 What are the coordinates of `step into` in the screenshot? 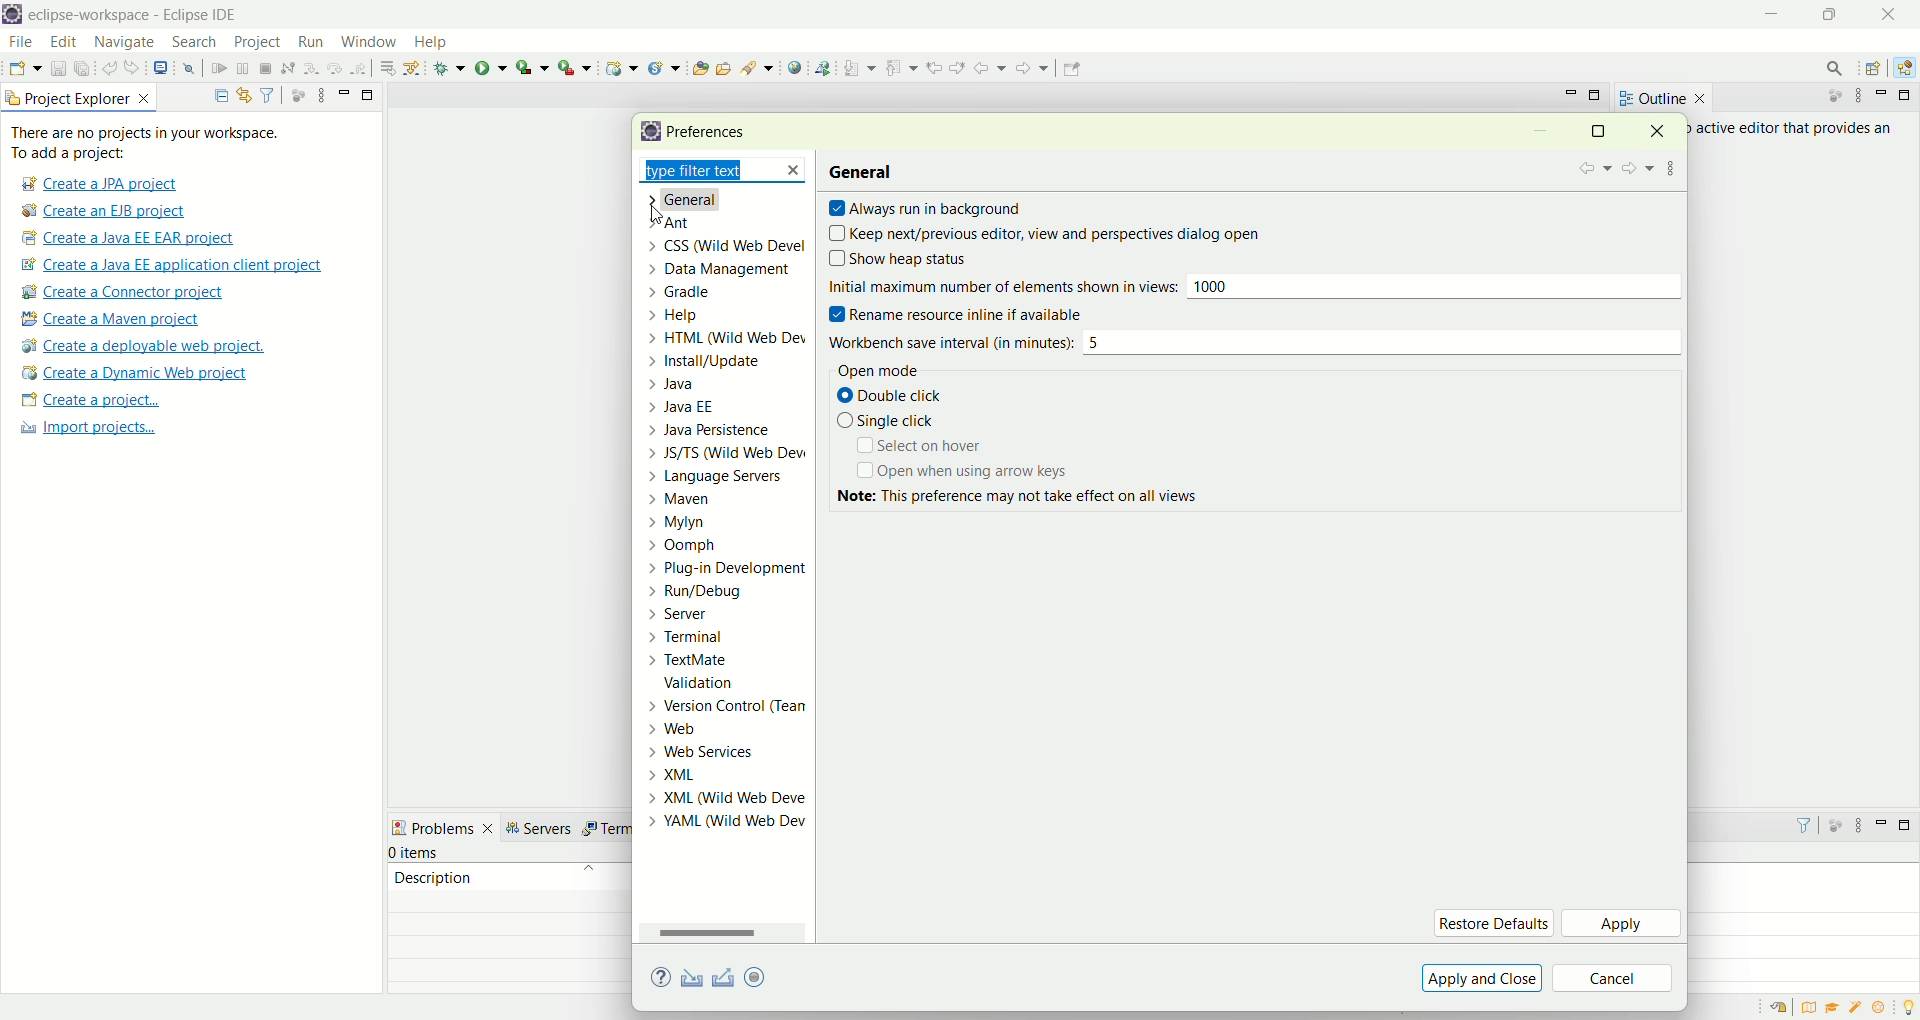 It's located at (311, 66).